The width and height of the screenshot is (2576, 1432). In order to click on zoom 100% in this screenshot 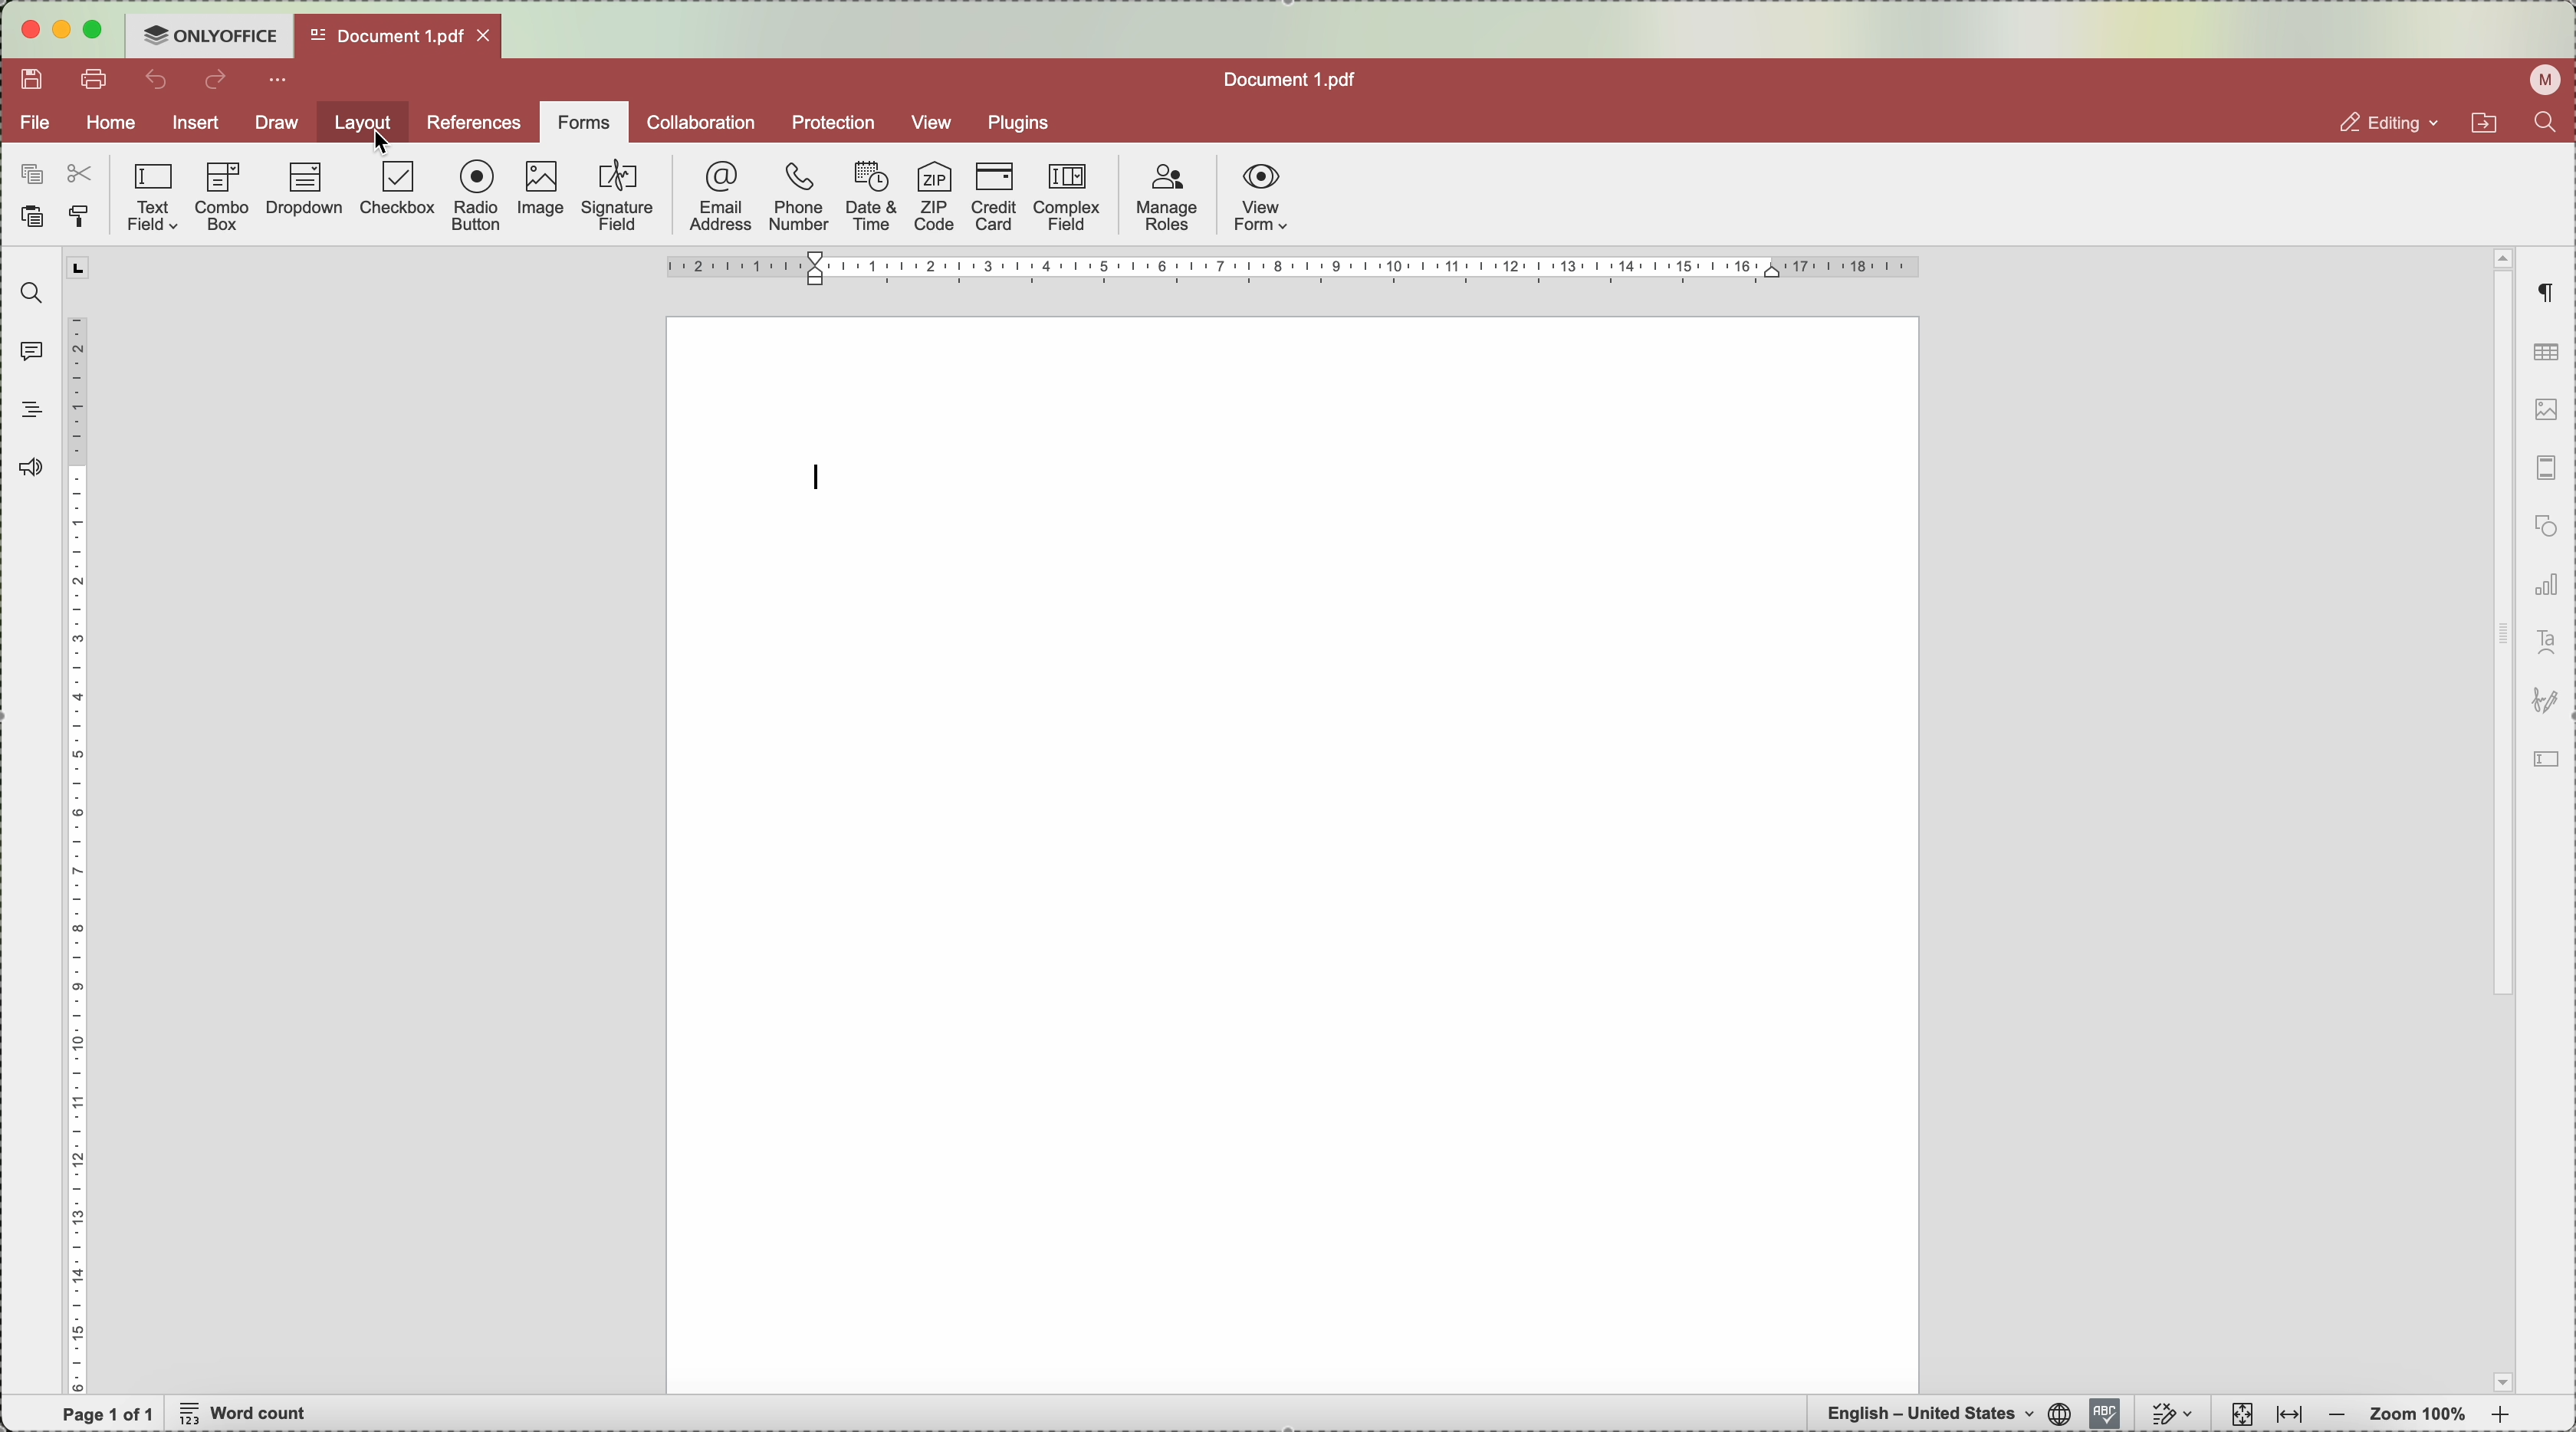, I will do `click(2420, 1414)`.